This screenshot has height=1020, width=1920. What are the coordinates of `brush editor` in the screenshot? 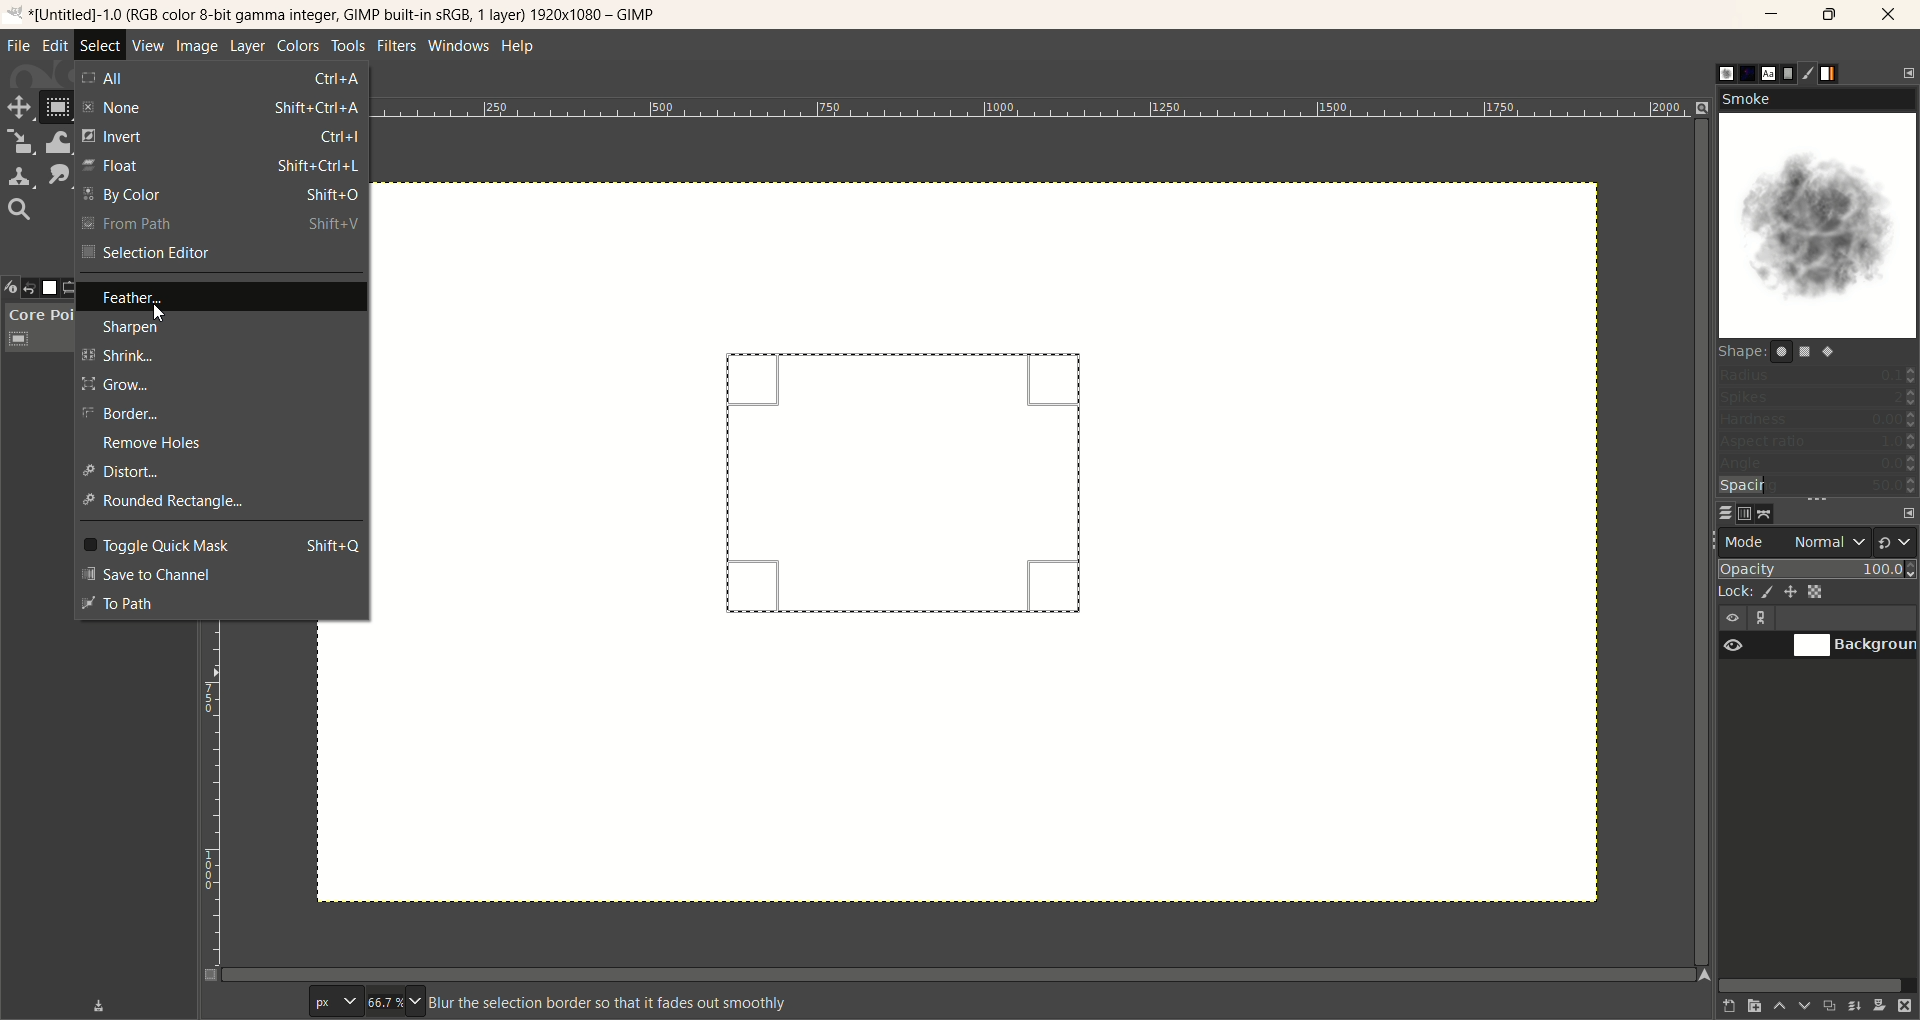 It's located at (1809, 73).